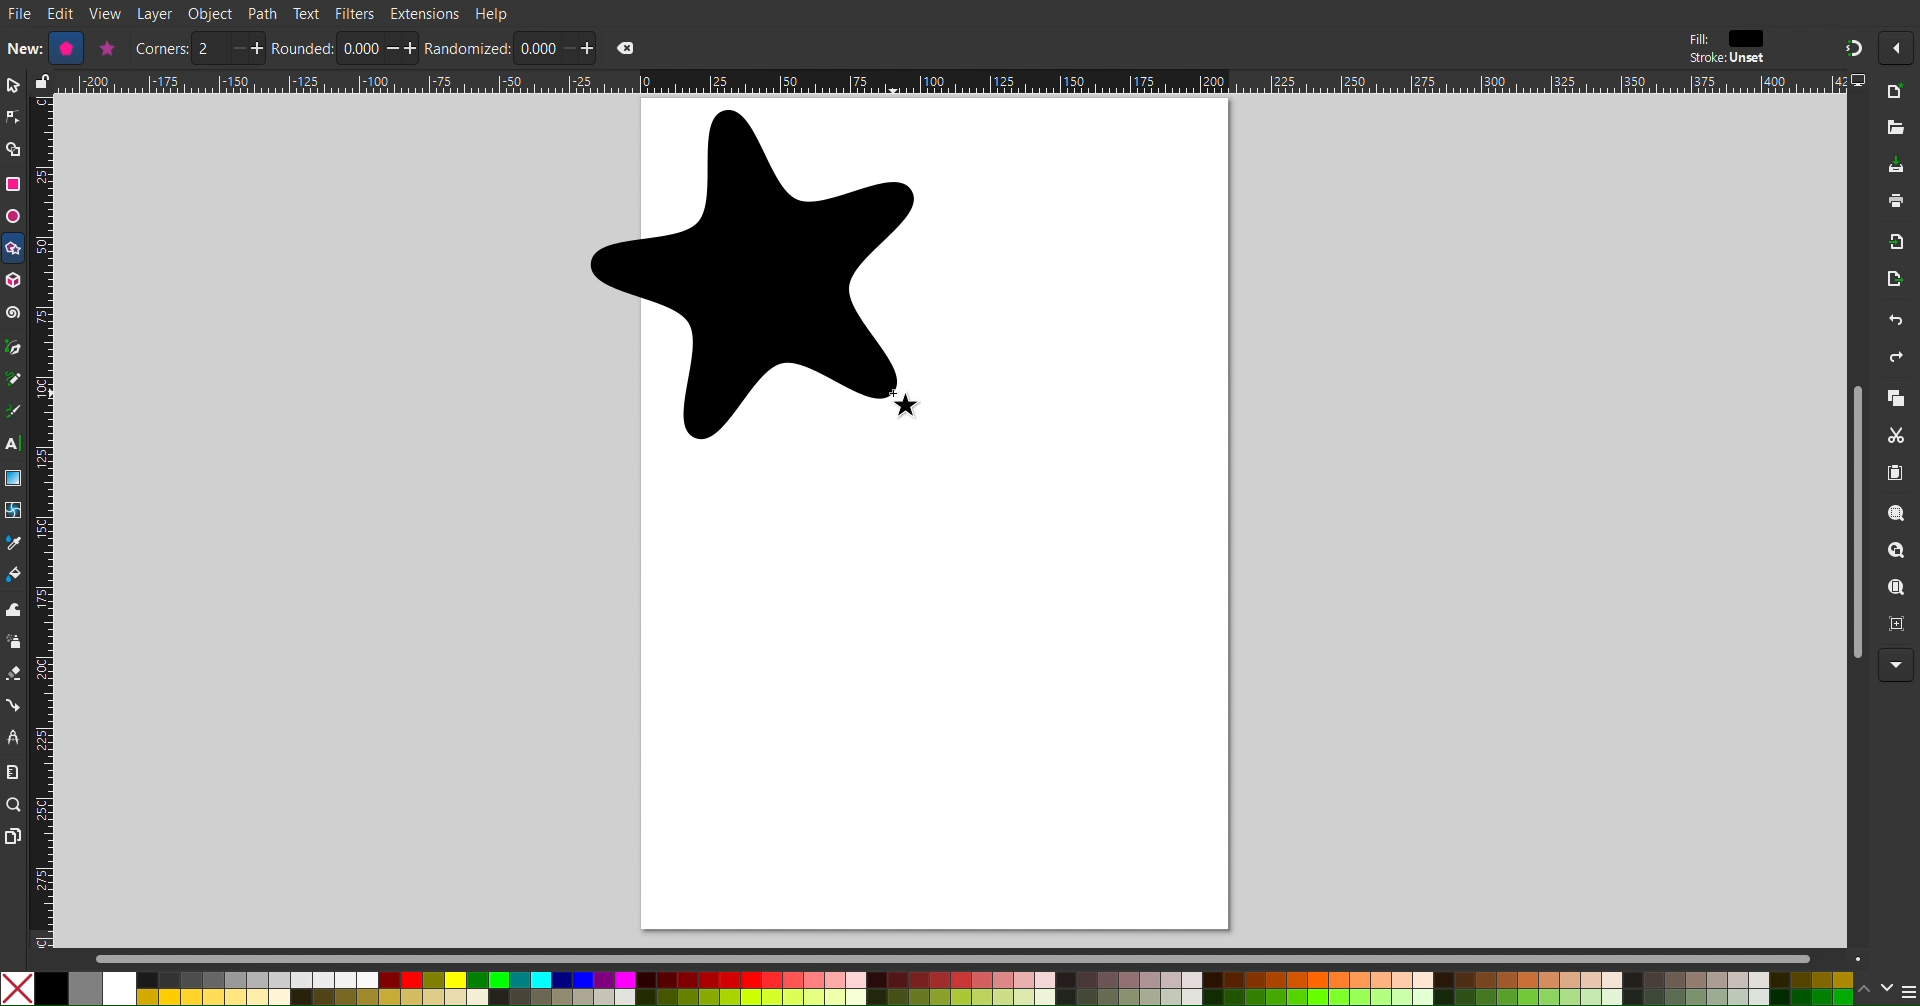 The height and width of the screenshot is (1006, 1920). Describe the element at coordinates (1896, 282) in the screenshot. I see `Open Export` at that location.